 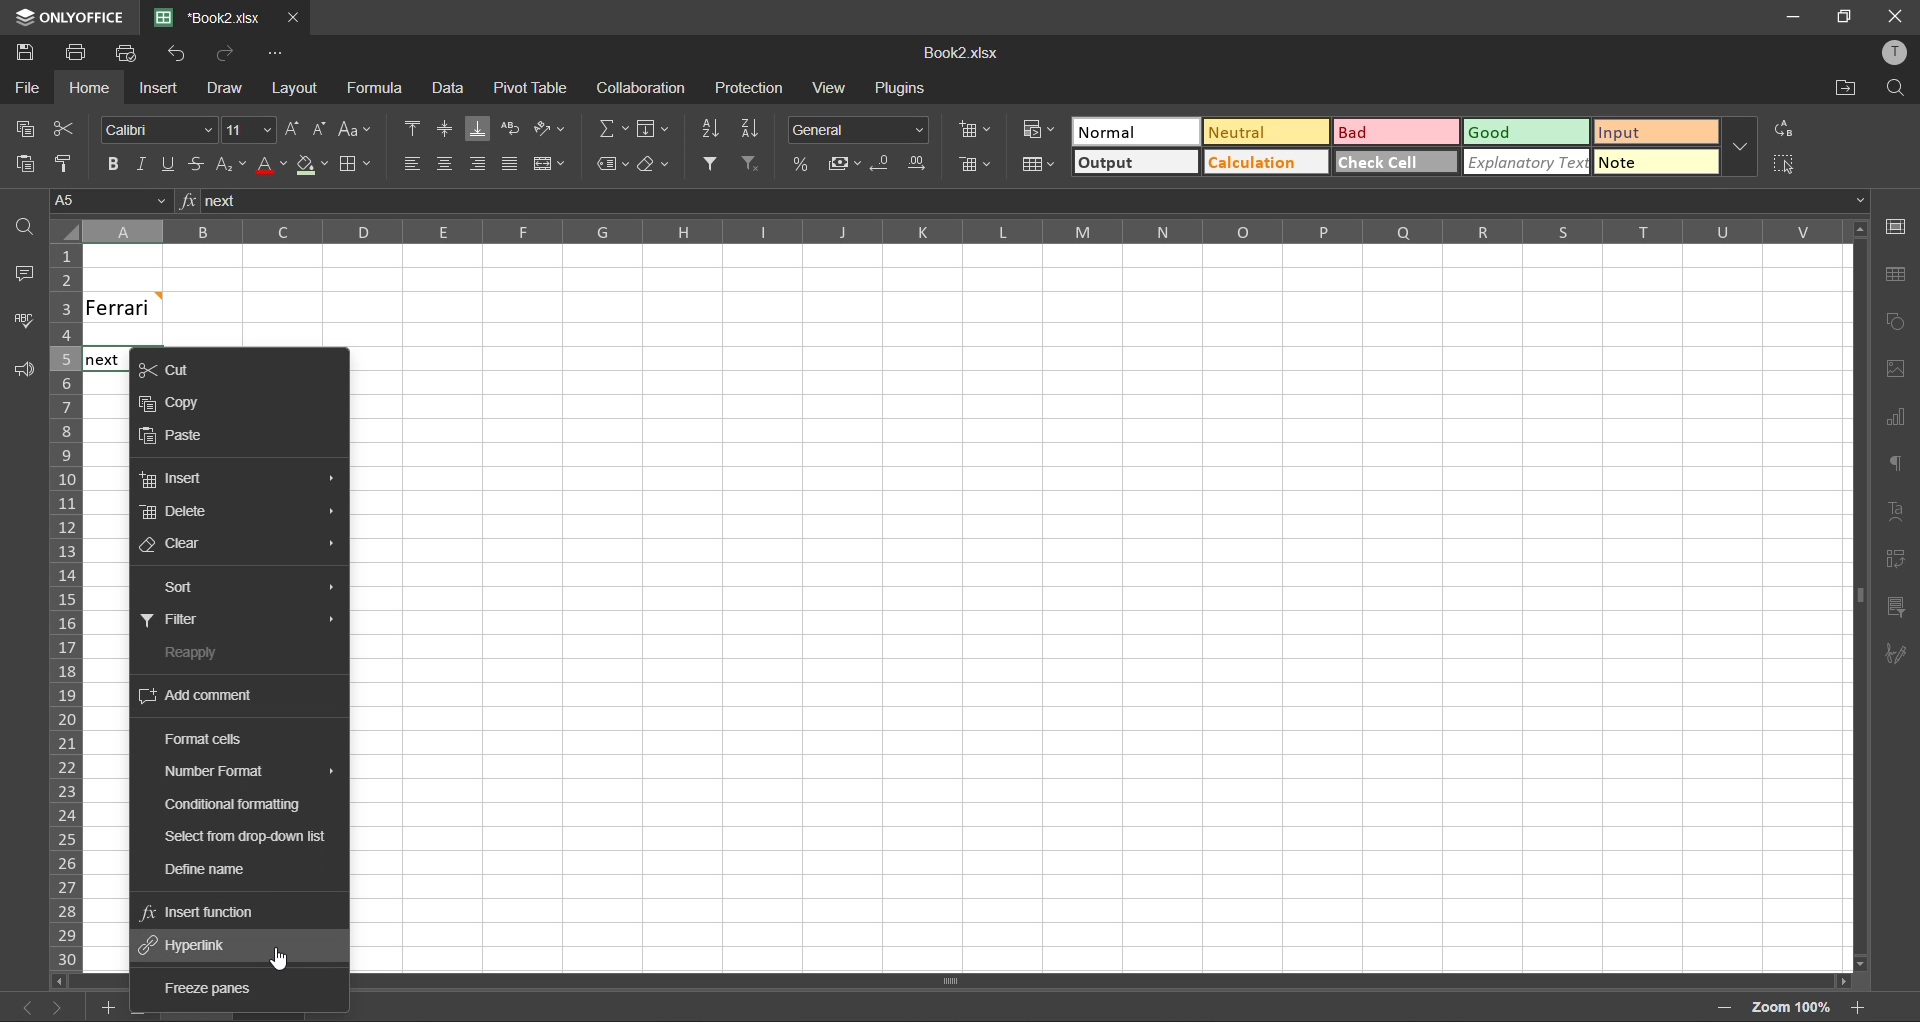 I want to click on save, so click(x=24, y=53).